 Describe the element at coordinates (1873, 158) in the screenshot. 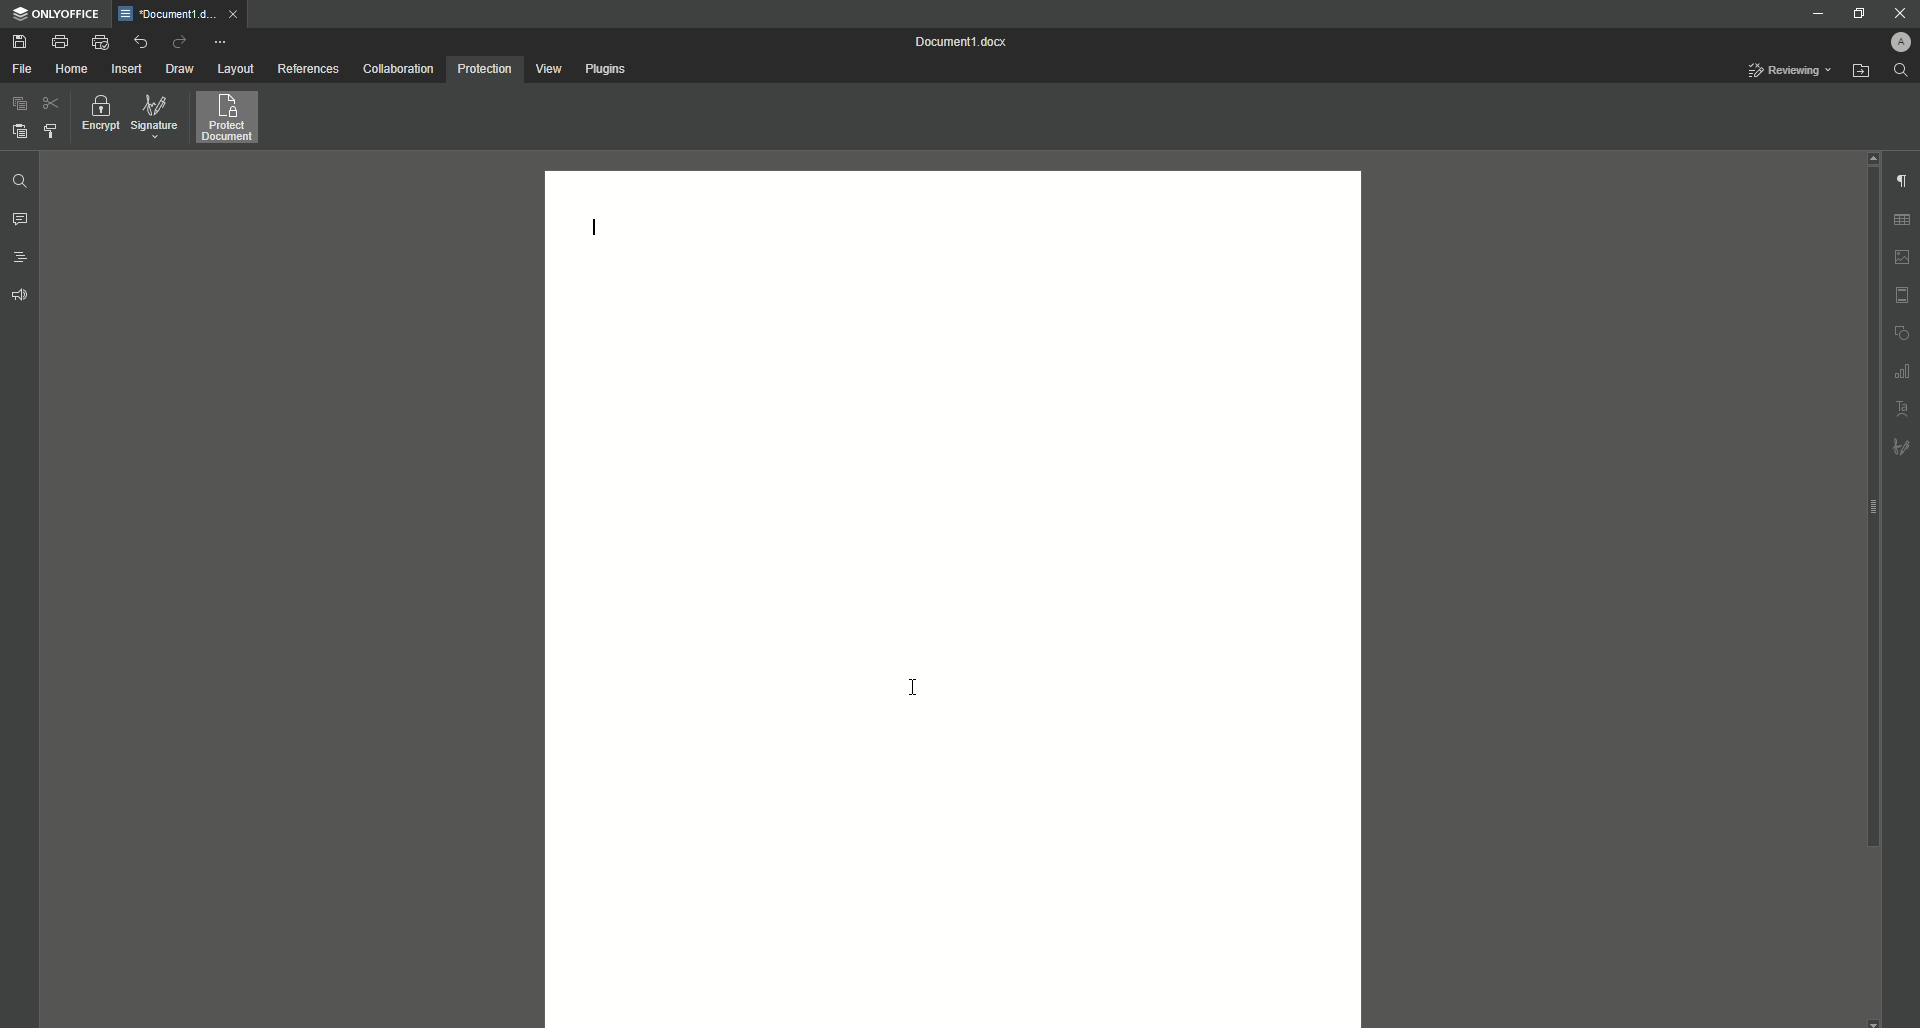

I see `scroll up` at that location.